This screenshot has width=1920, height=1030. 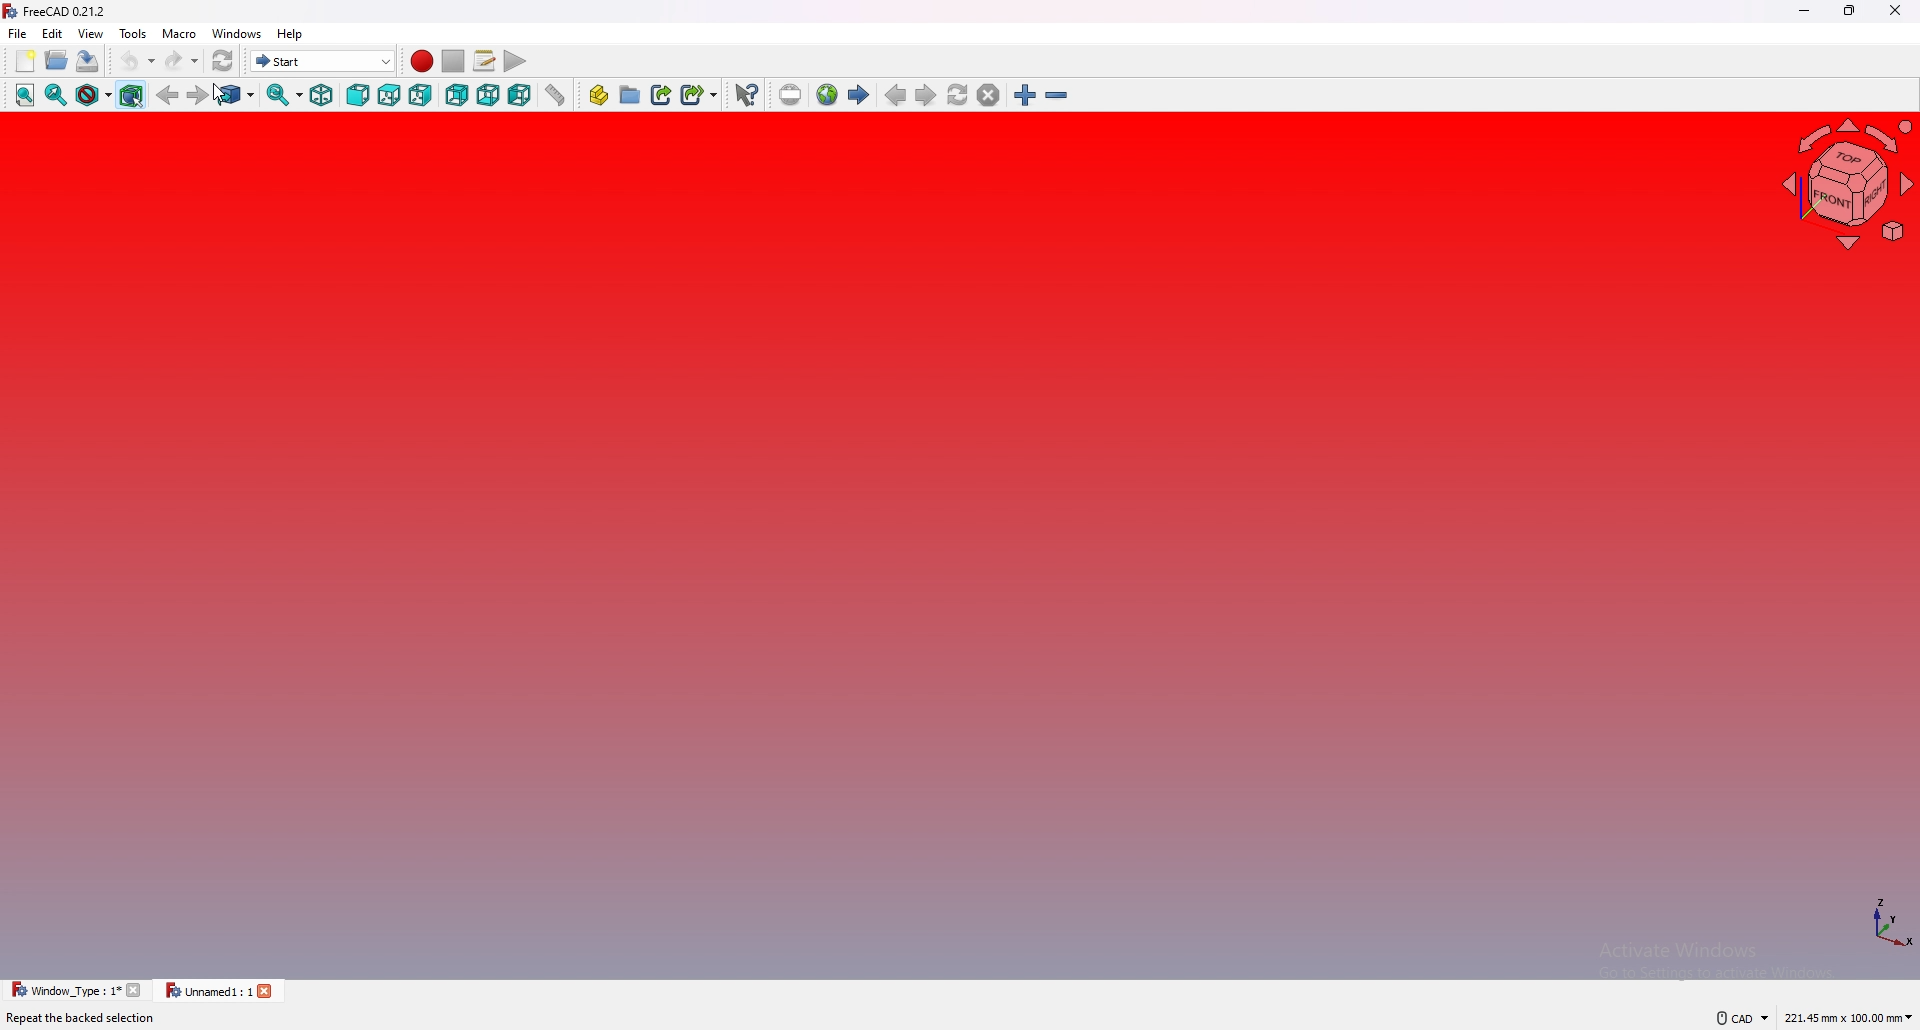 What do you see at coordinates (95, 95) in the screenshot?
I see `draw style` at bounding box center [95, 95].